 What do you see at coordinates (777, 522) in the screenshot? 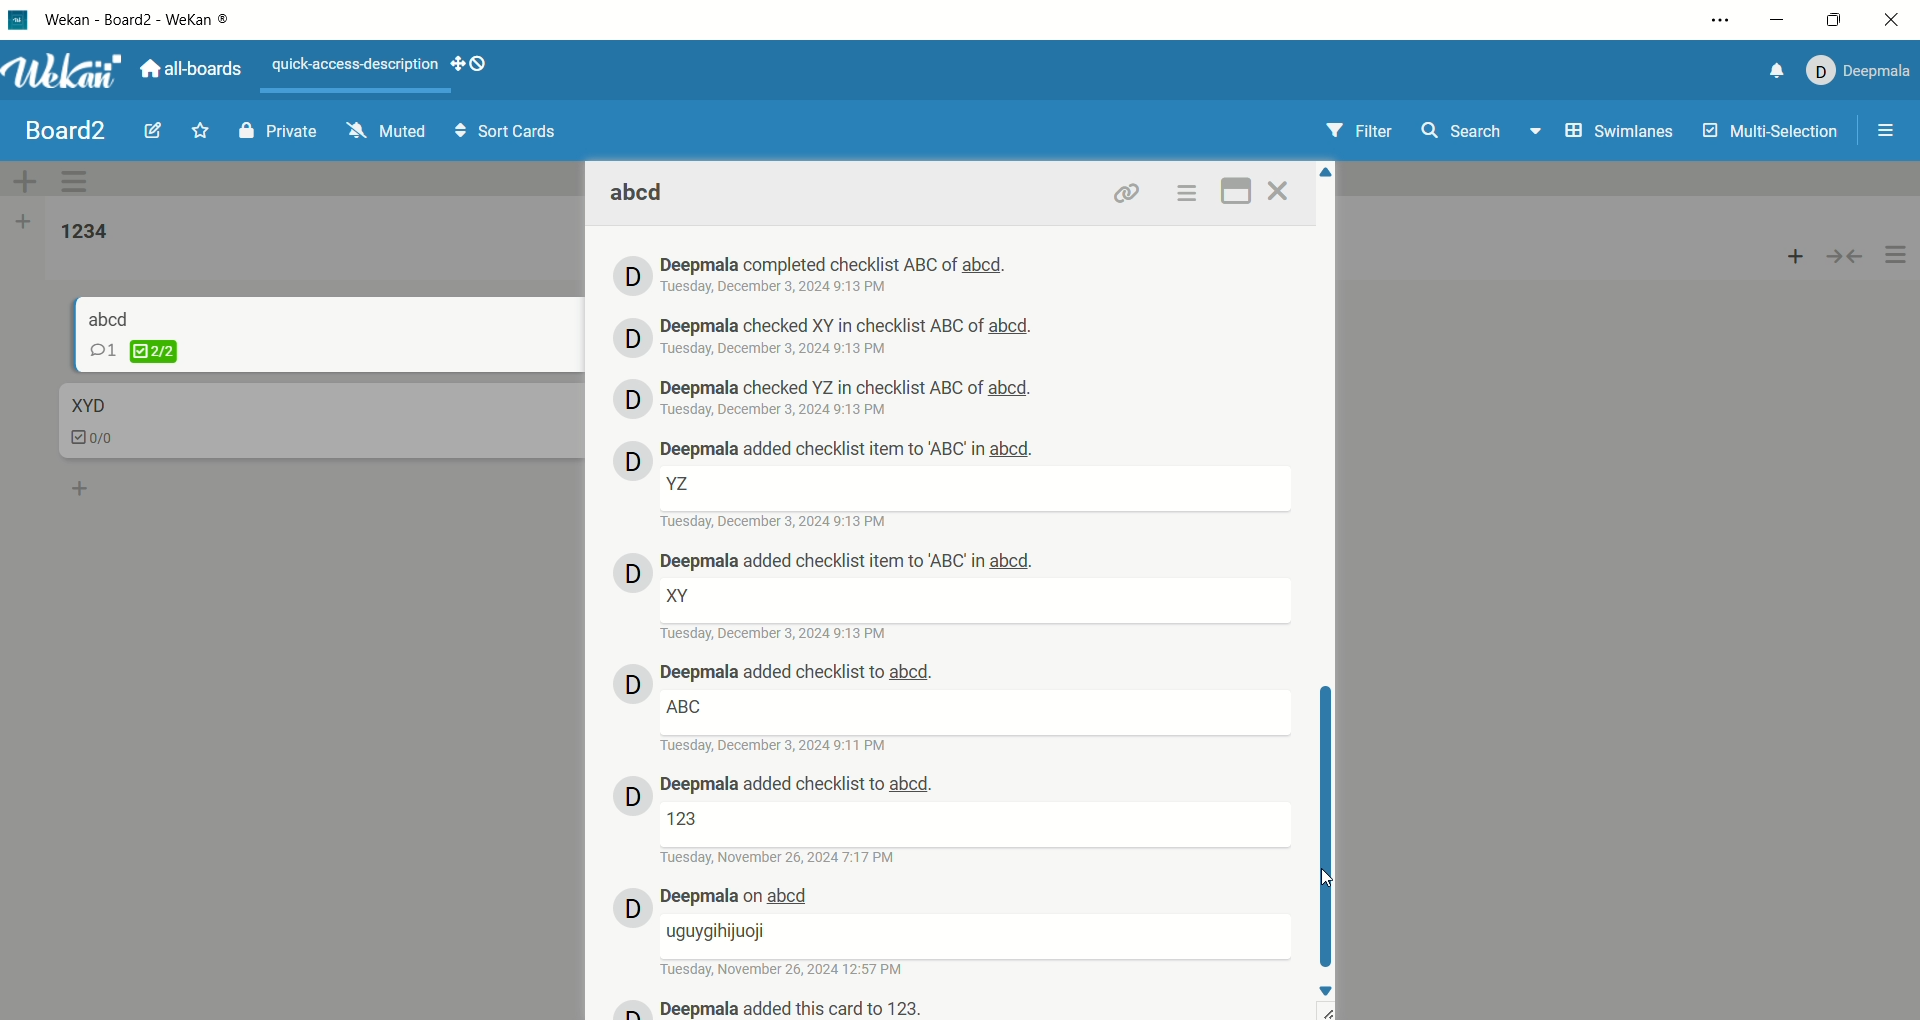
I see `date and time` at bounding box center [777, 522].